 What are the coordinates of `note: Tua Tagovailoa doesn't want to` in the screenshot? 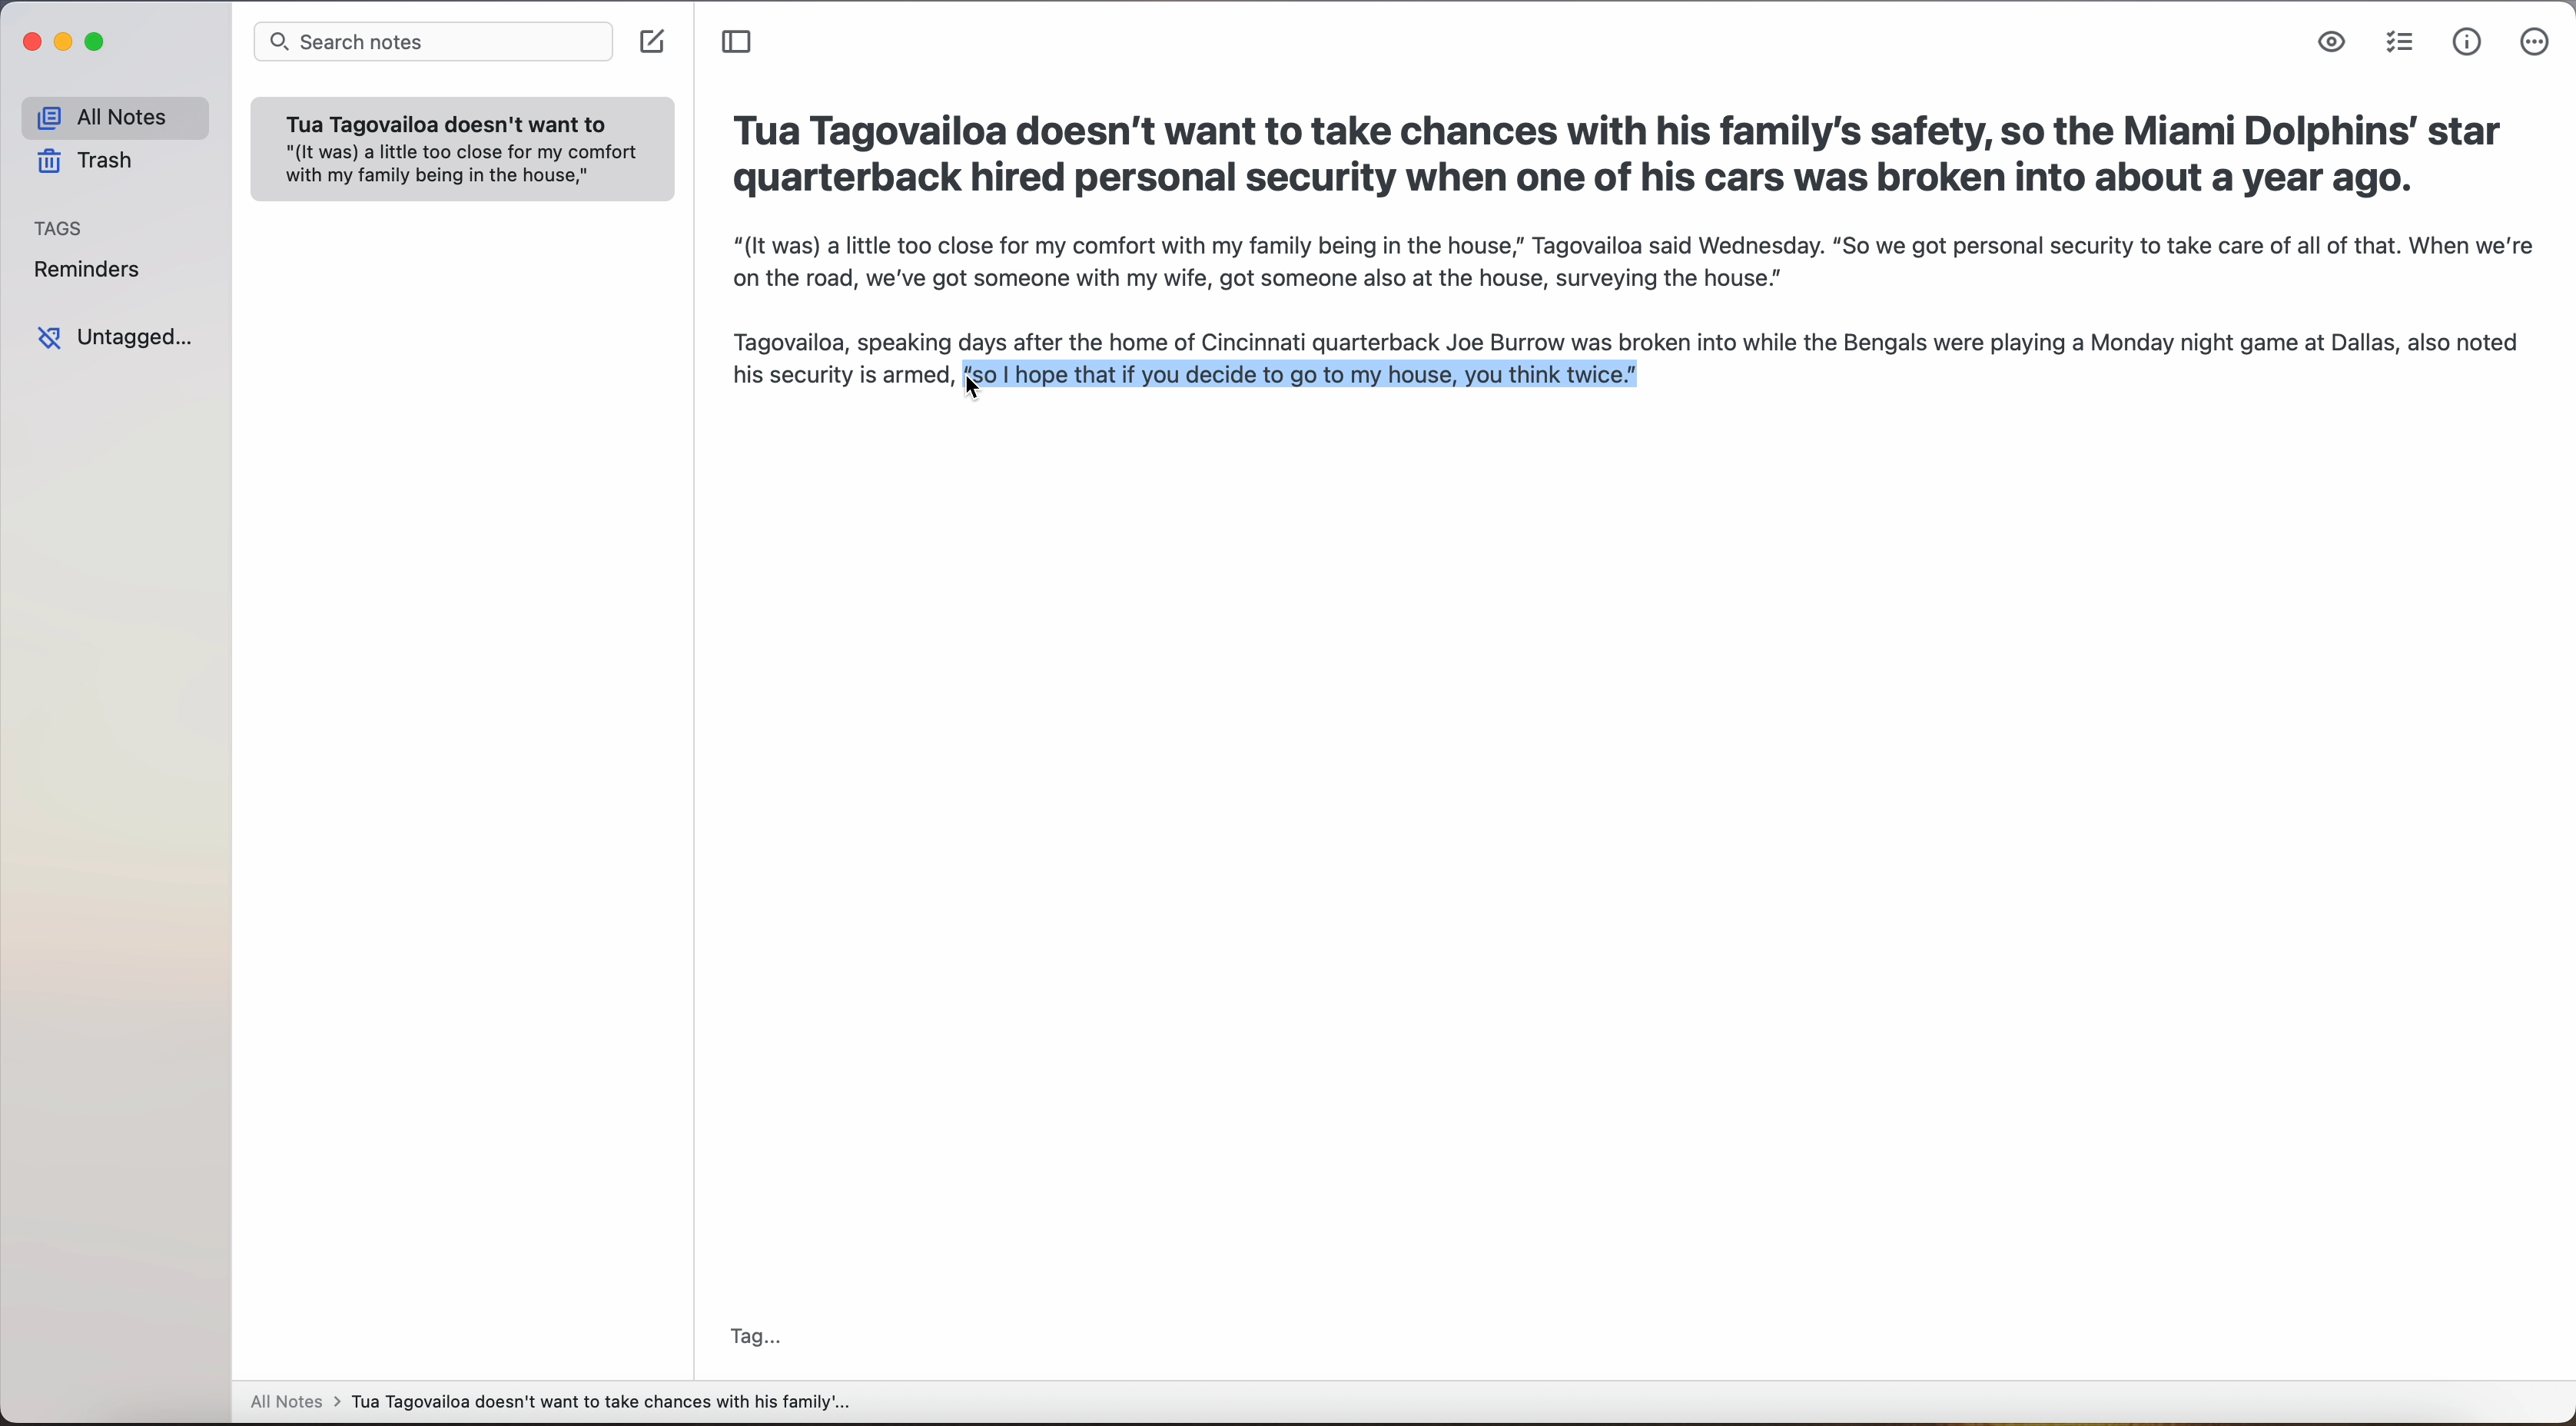 It's located at (462, 149).